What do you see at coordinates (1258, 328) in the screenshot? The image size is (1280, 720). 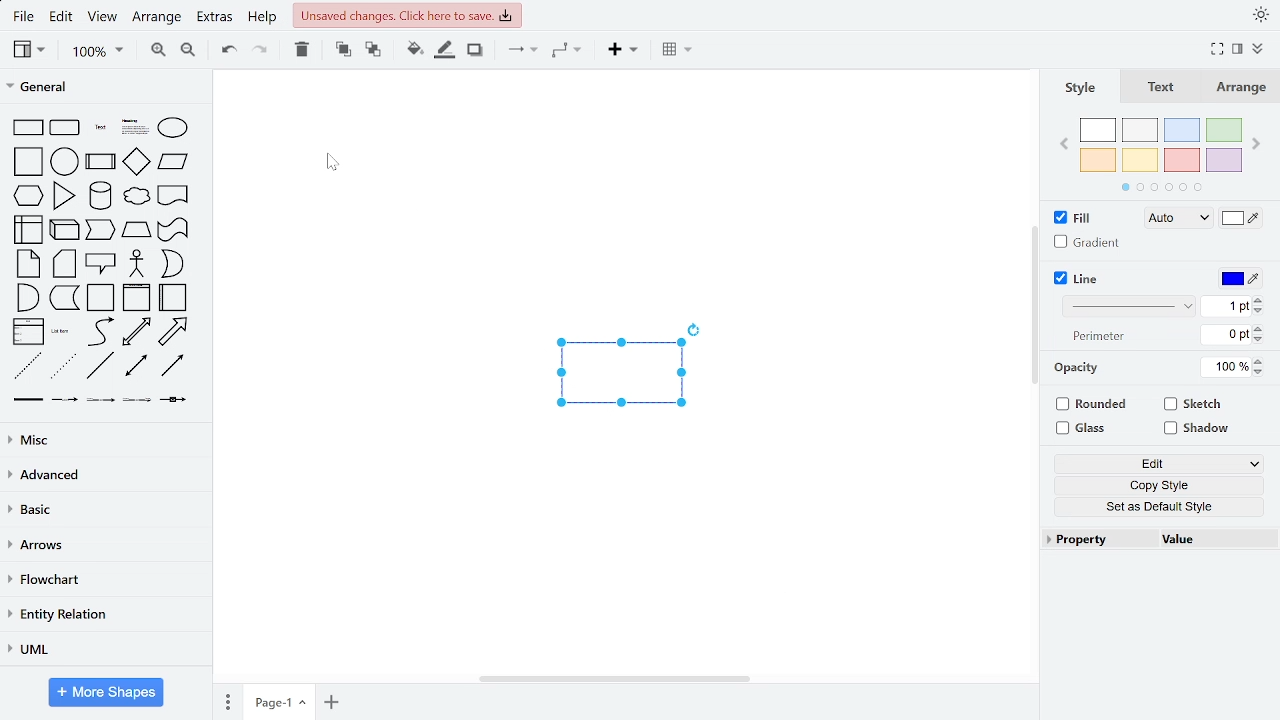 I see `increase perimeter` at bounding box center [1258, 328].